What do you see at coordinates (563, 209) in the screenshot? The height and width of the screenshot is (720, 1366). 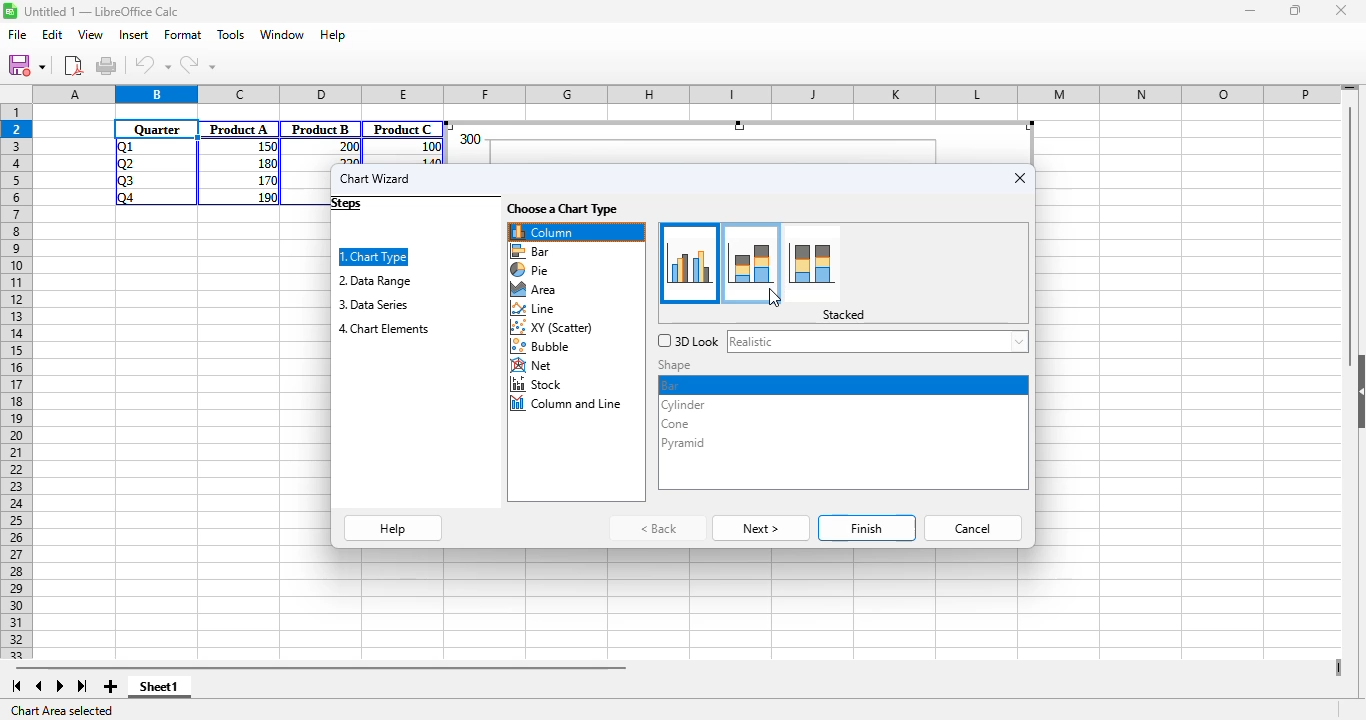 I see `choose a chart type` at bounding box center [563, 209].